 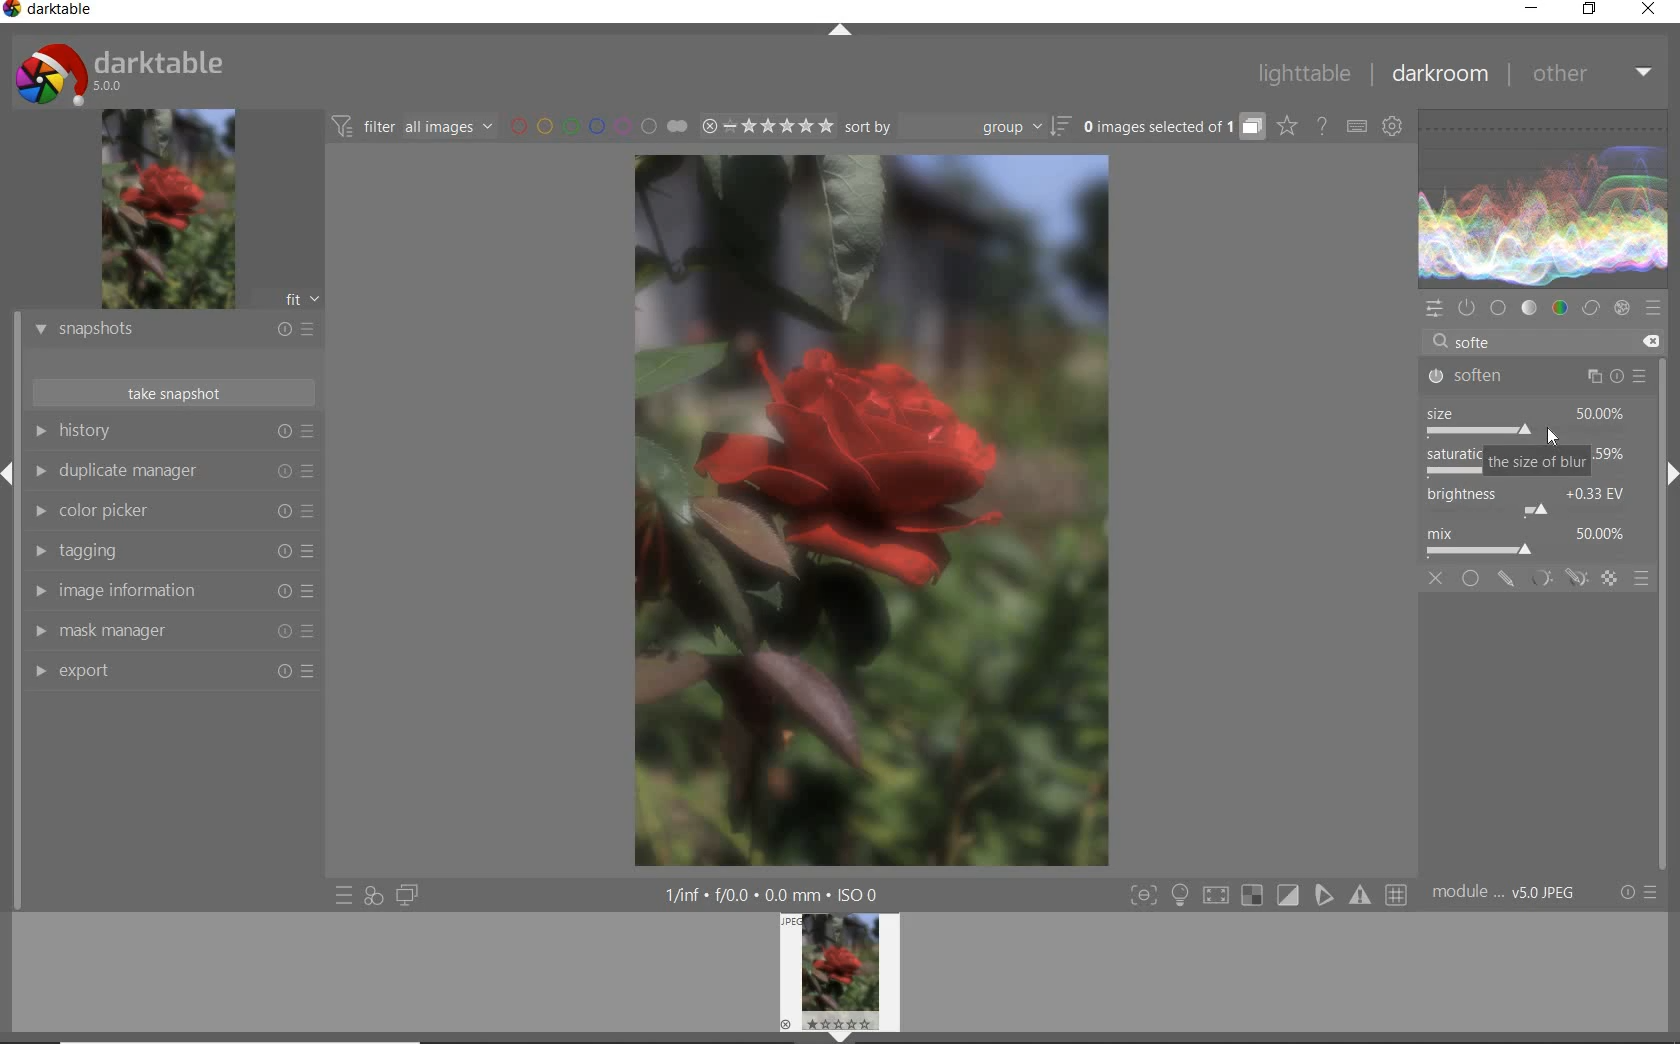 What do you see at coordinates (1323, 126) in the screenshot?
I see `enable online help` at bounding box center [1323, 126].